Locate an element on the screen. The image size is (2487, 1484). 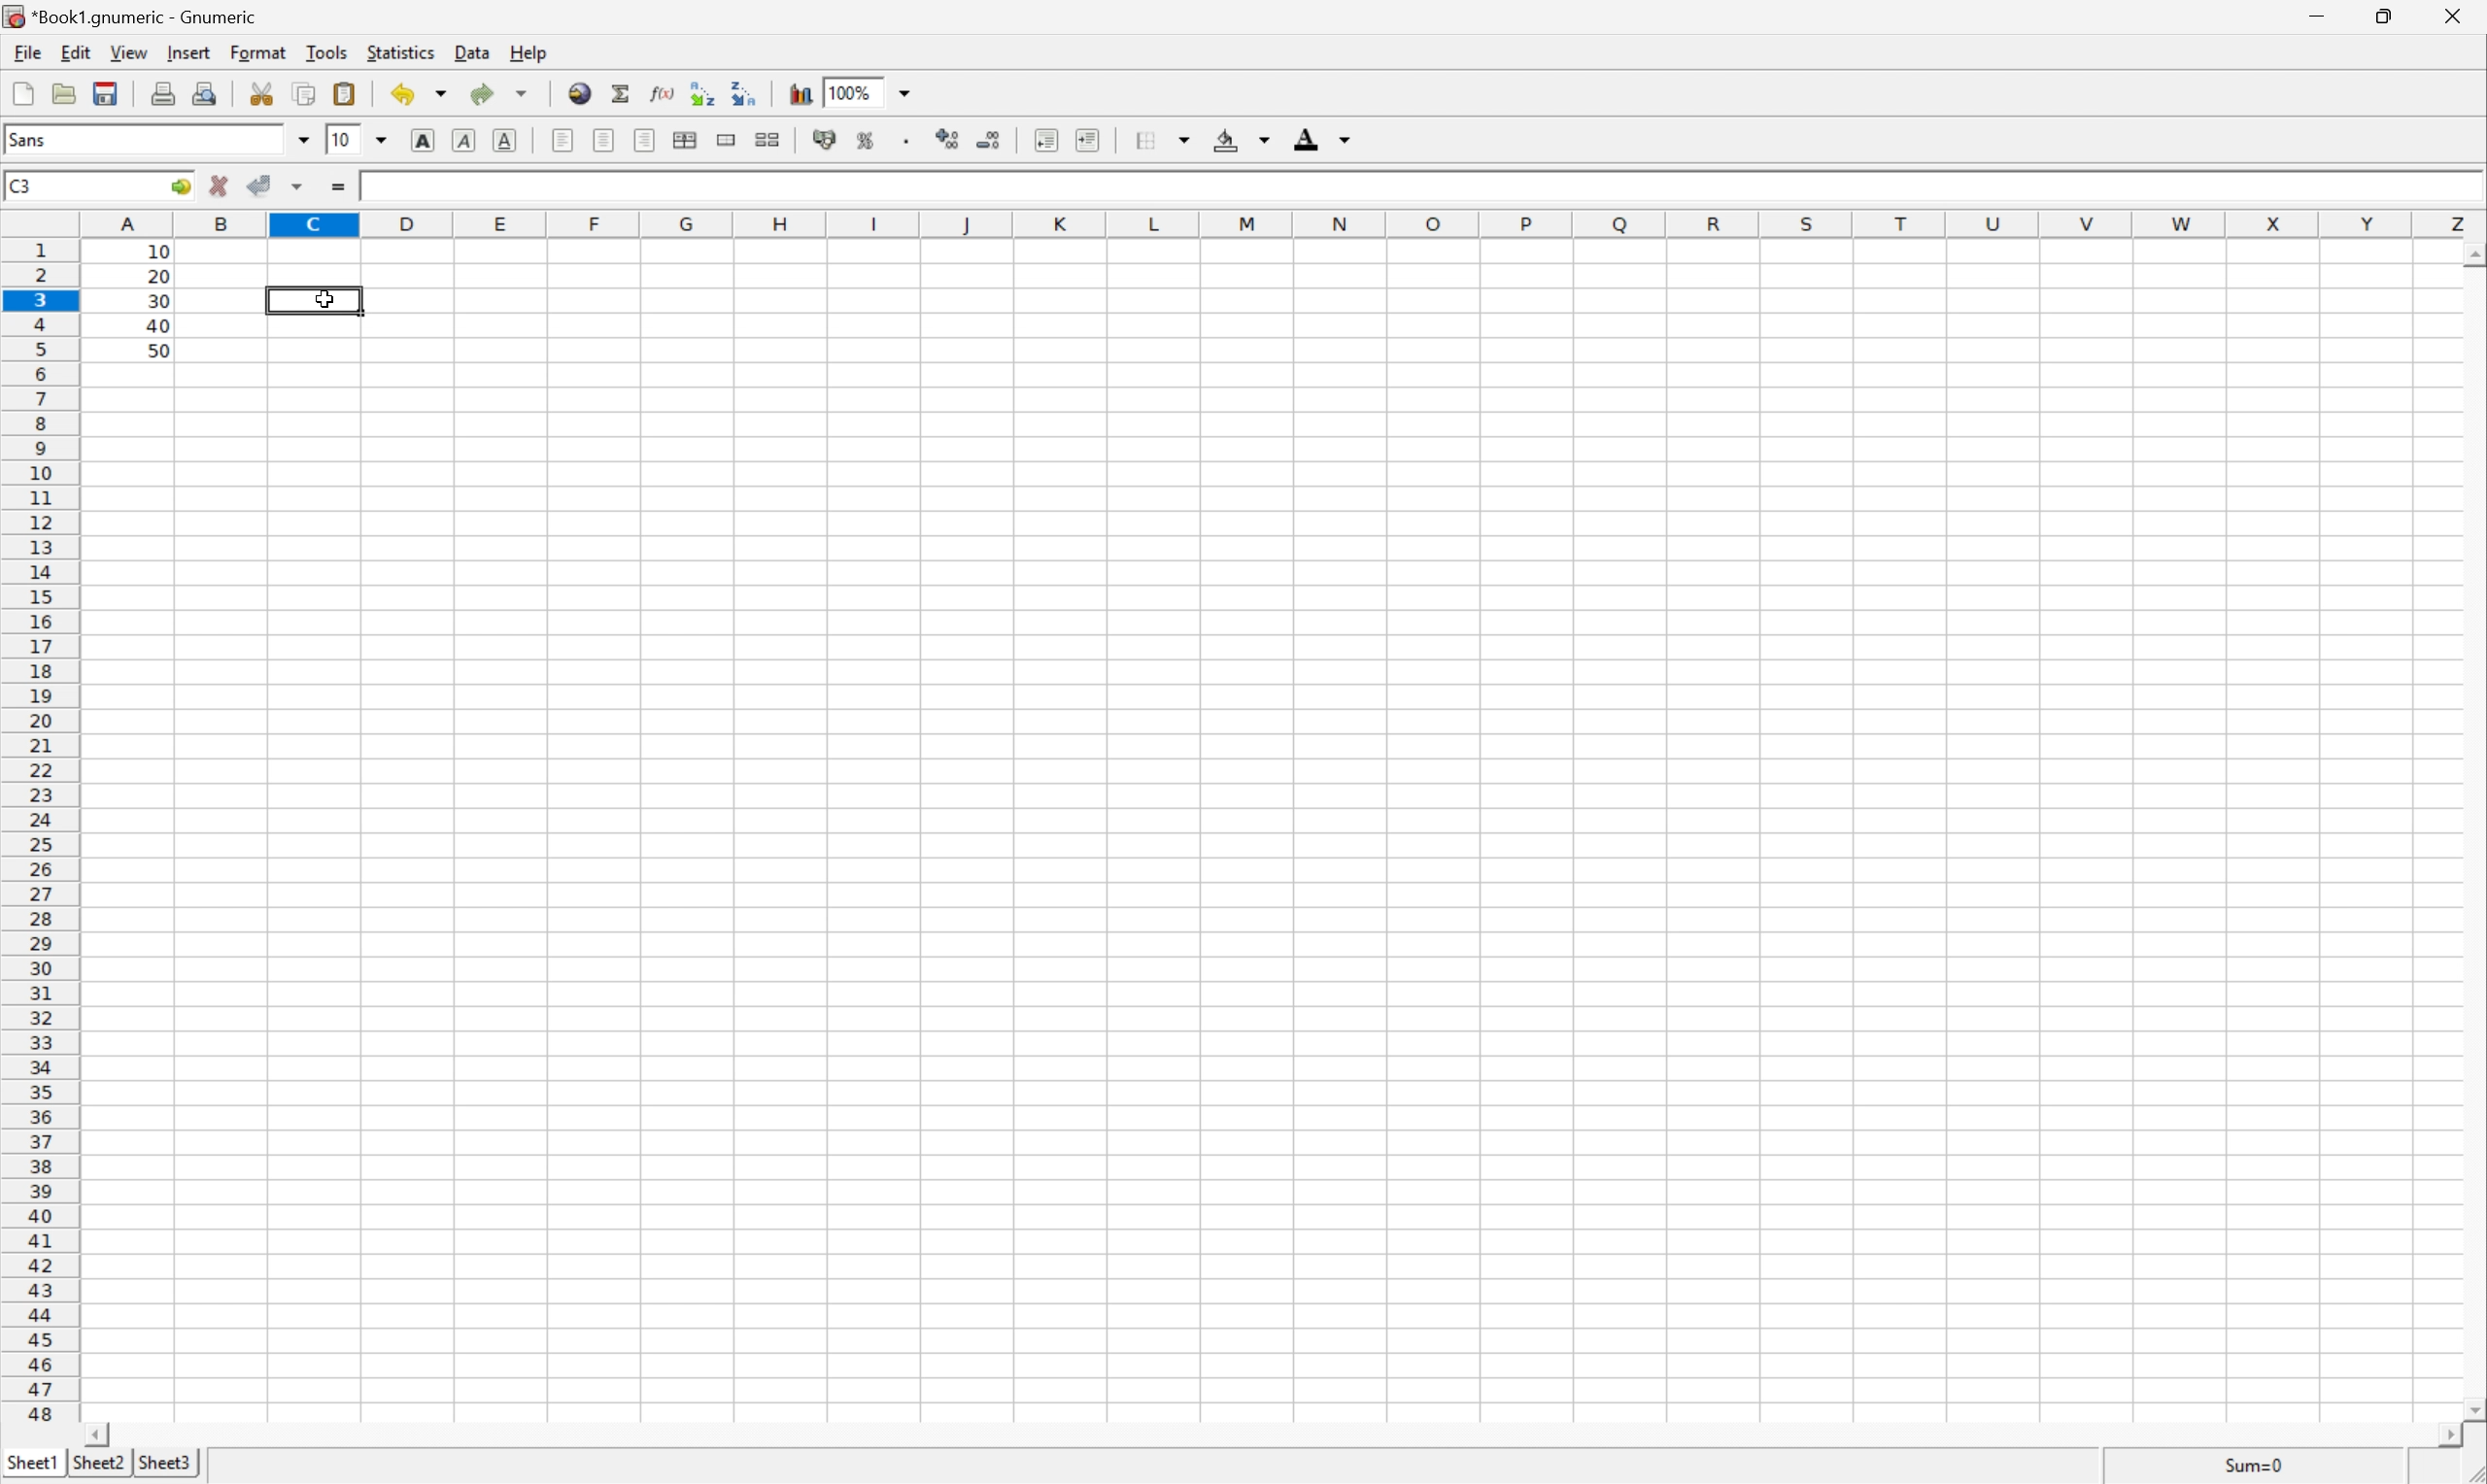
Save the current workbook is located at coordinates (106, 91).